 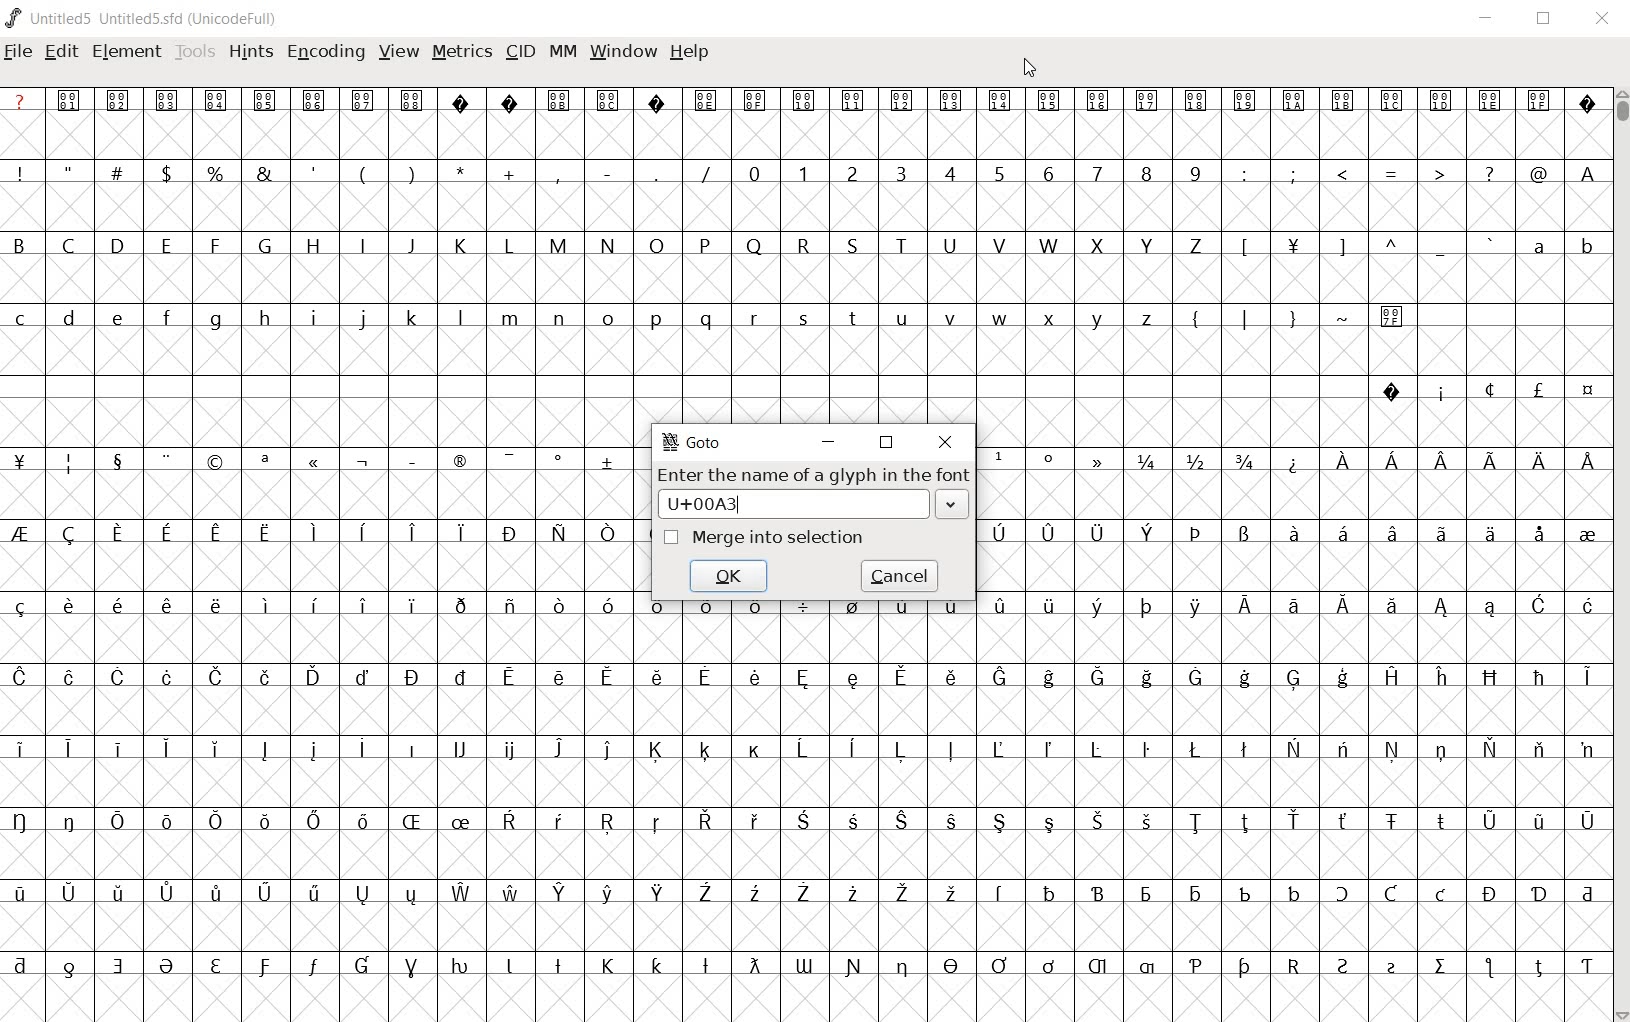 I want to click on Symbol, so click(x=118, y=895).